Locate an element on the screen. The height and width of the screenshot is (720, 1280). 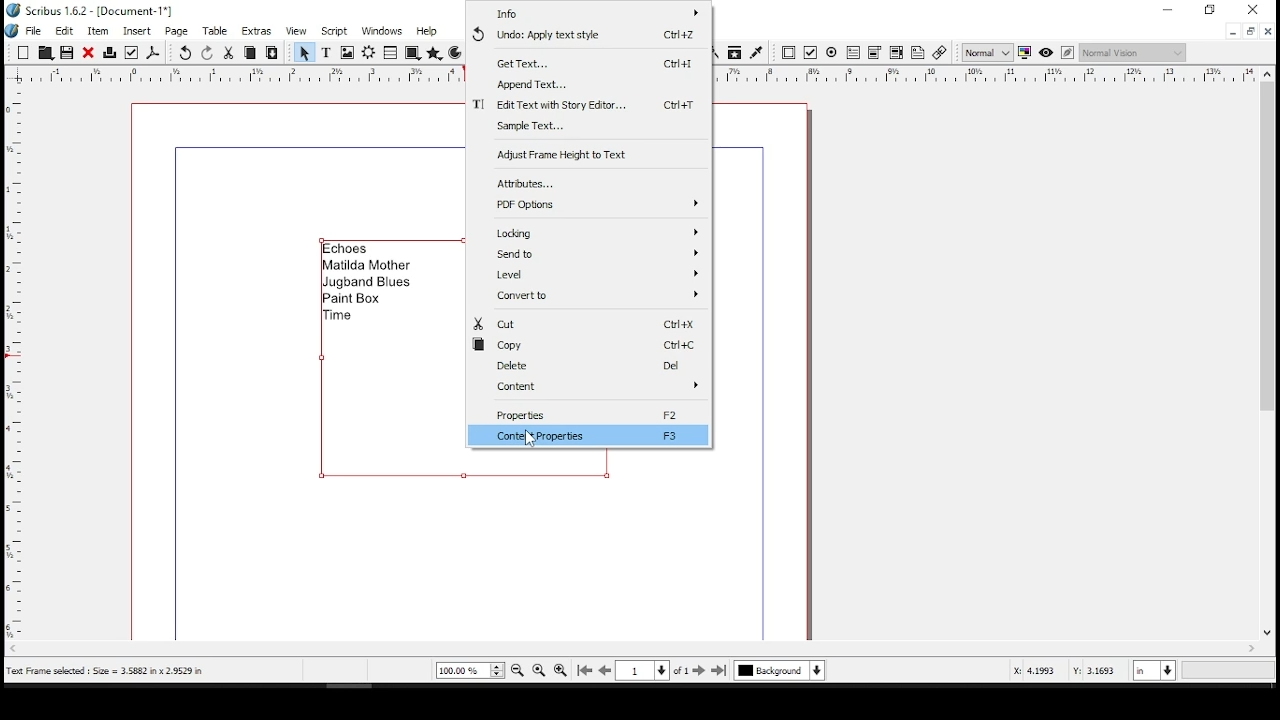
undo is located at coordinates (186, 53).